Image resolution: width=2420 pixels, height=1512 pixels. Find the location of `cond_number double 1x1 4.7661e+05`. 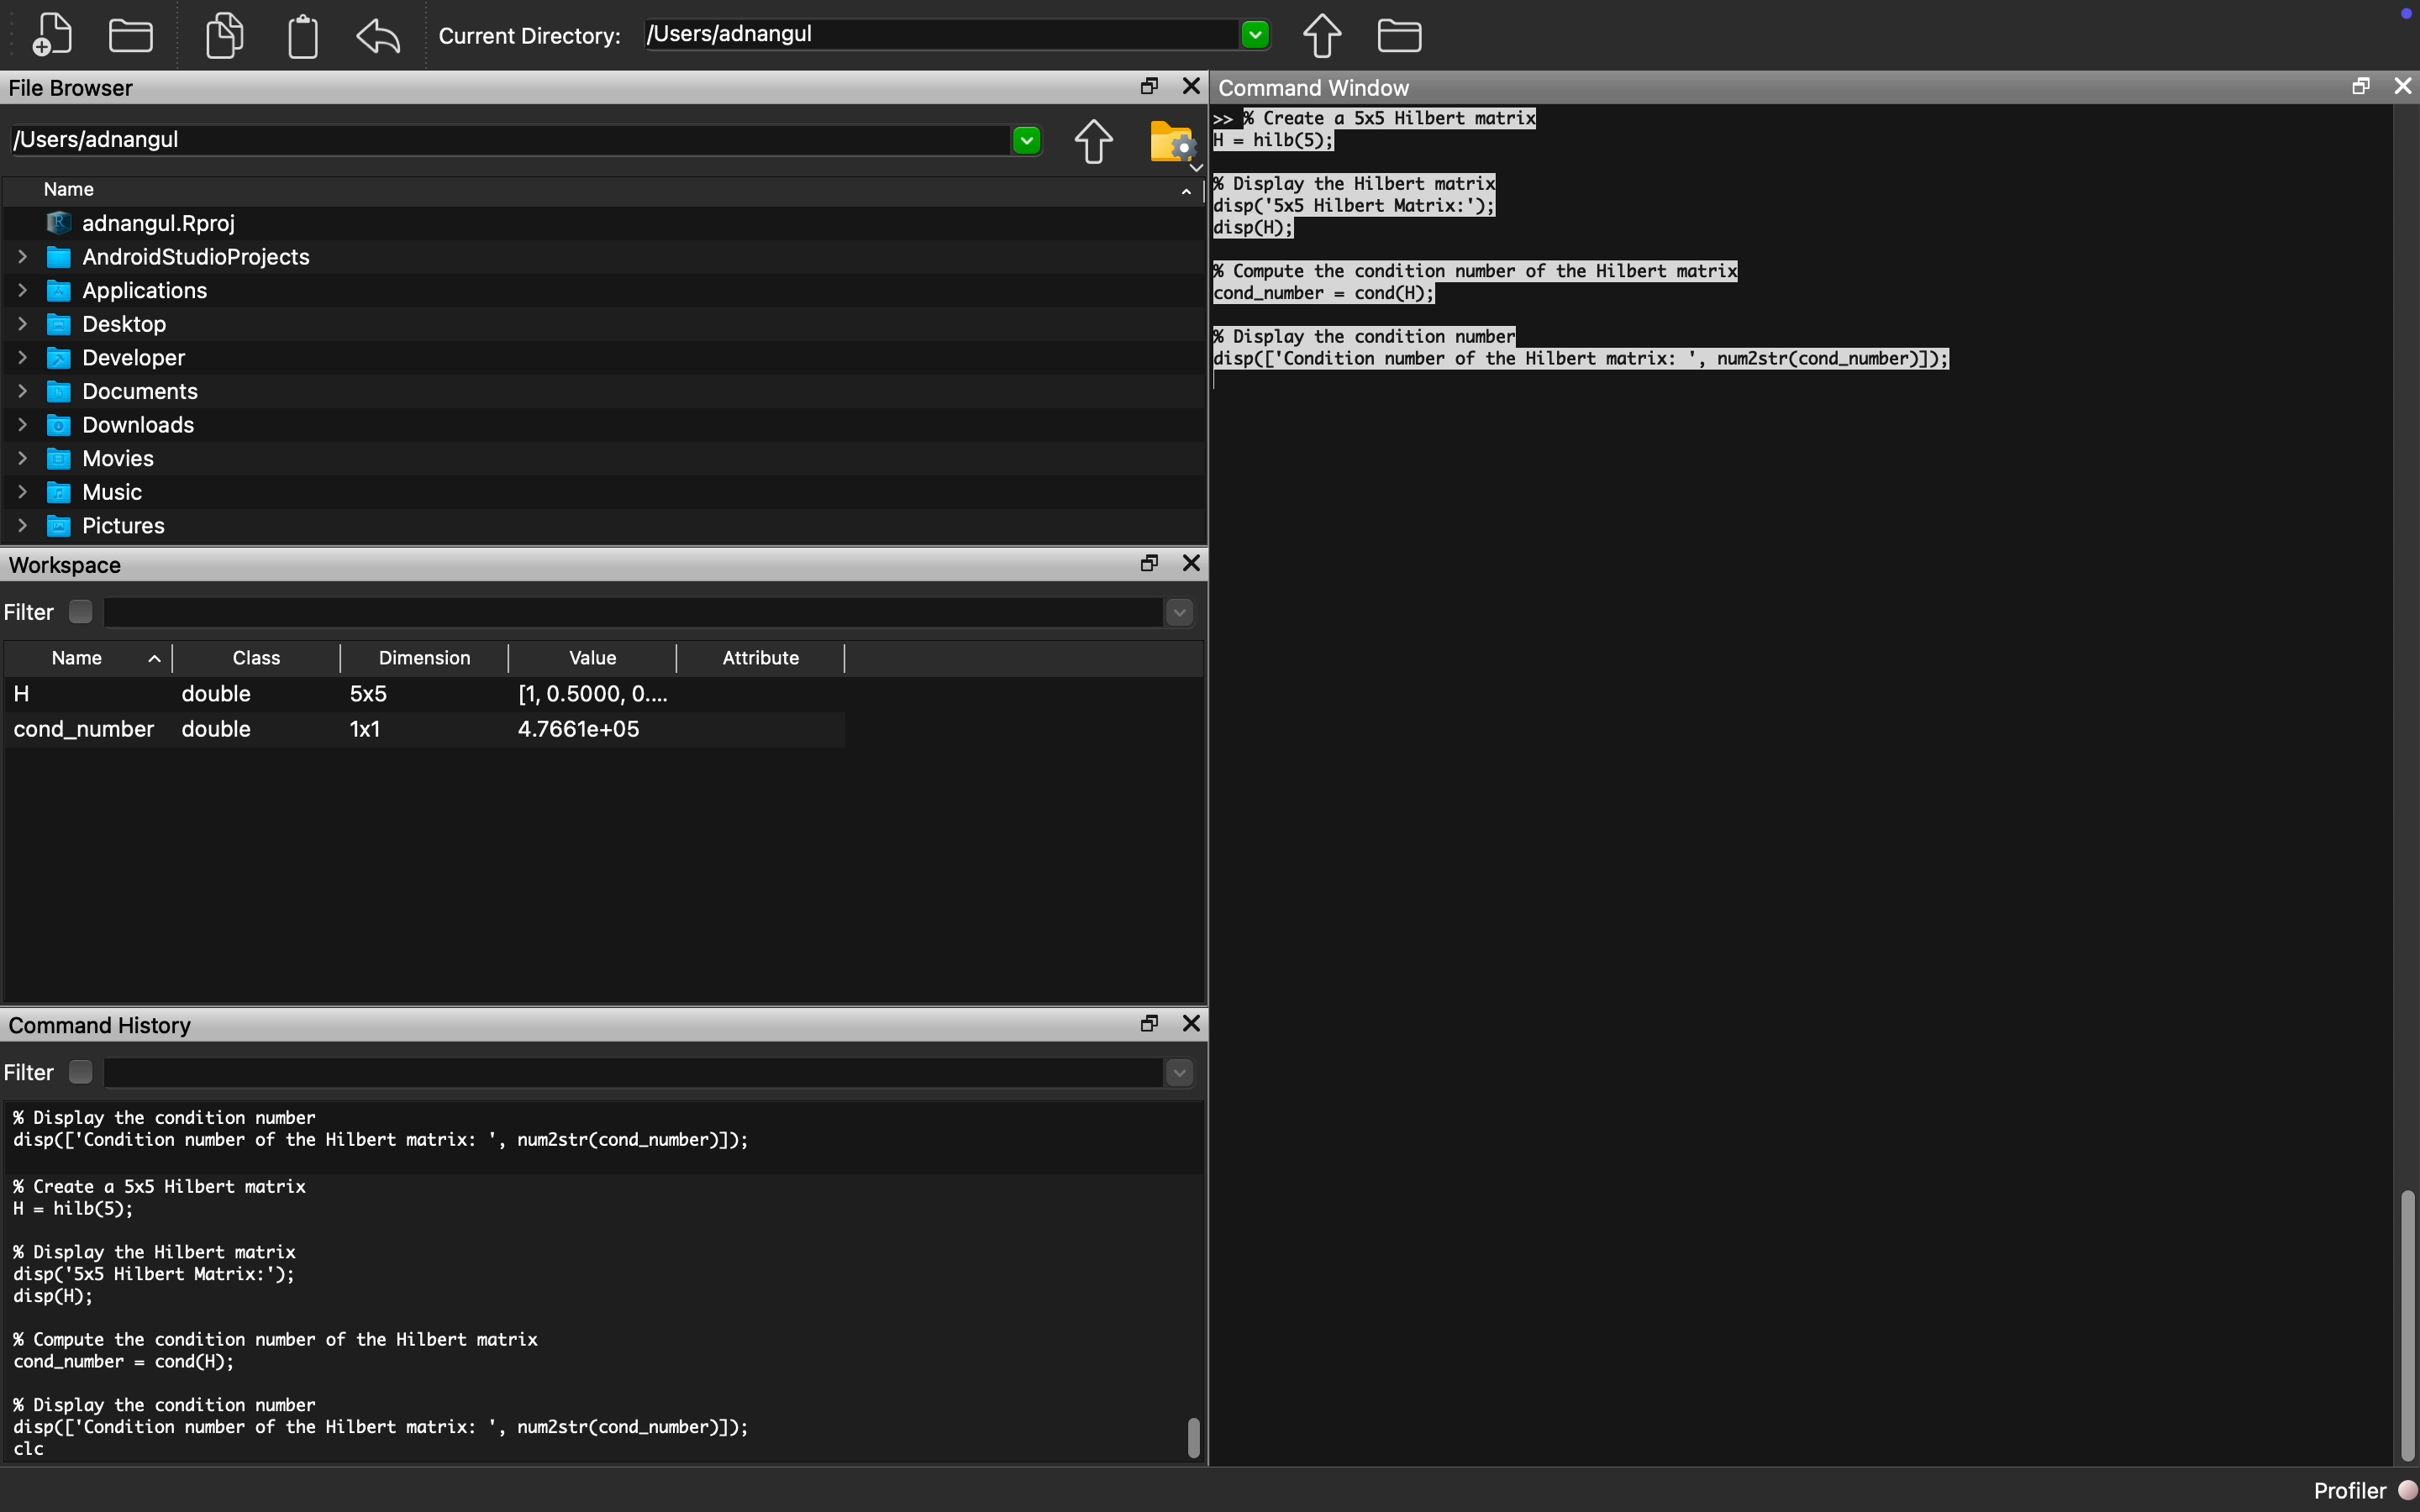

cond_number double 1x1 4.7661e+05 is located at coordinates (335, 730).